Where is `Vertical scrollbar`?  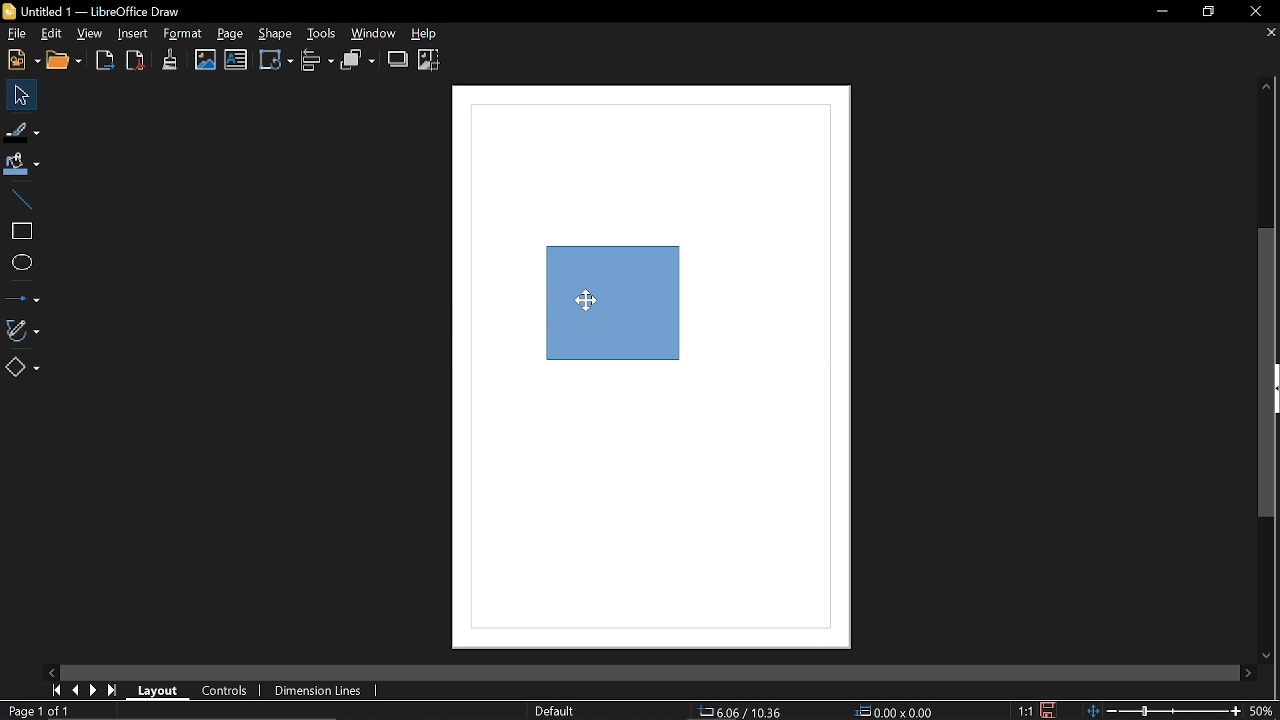 Vertical scrollbar is located at coordinates (1266, 377).